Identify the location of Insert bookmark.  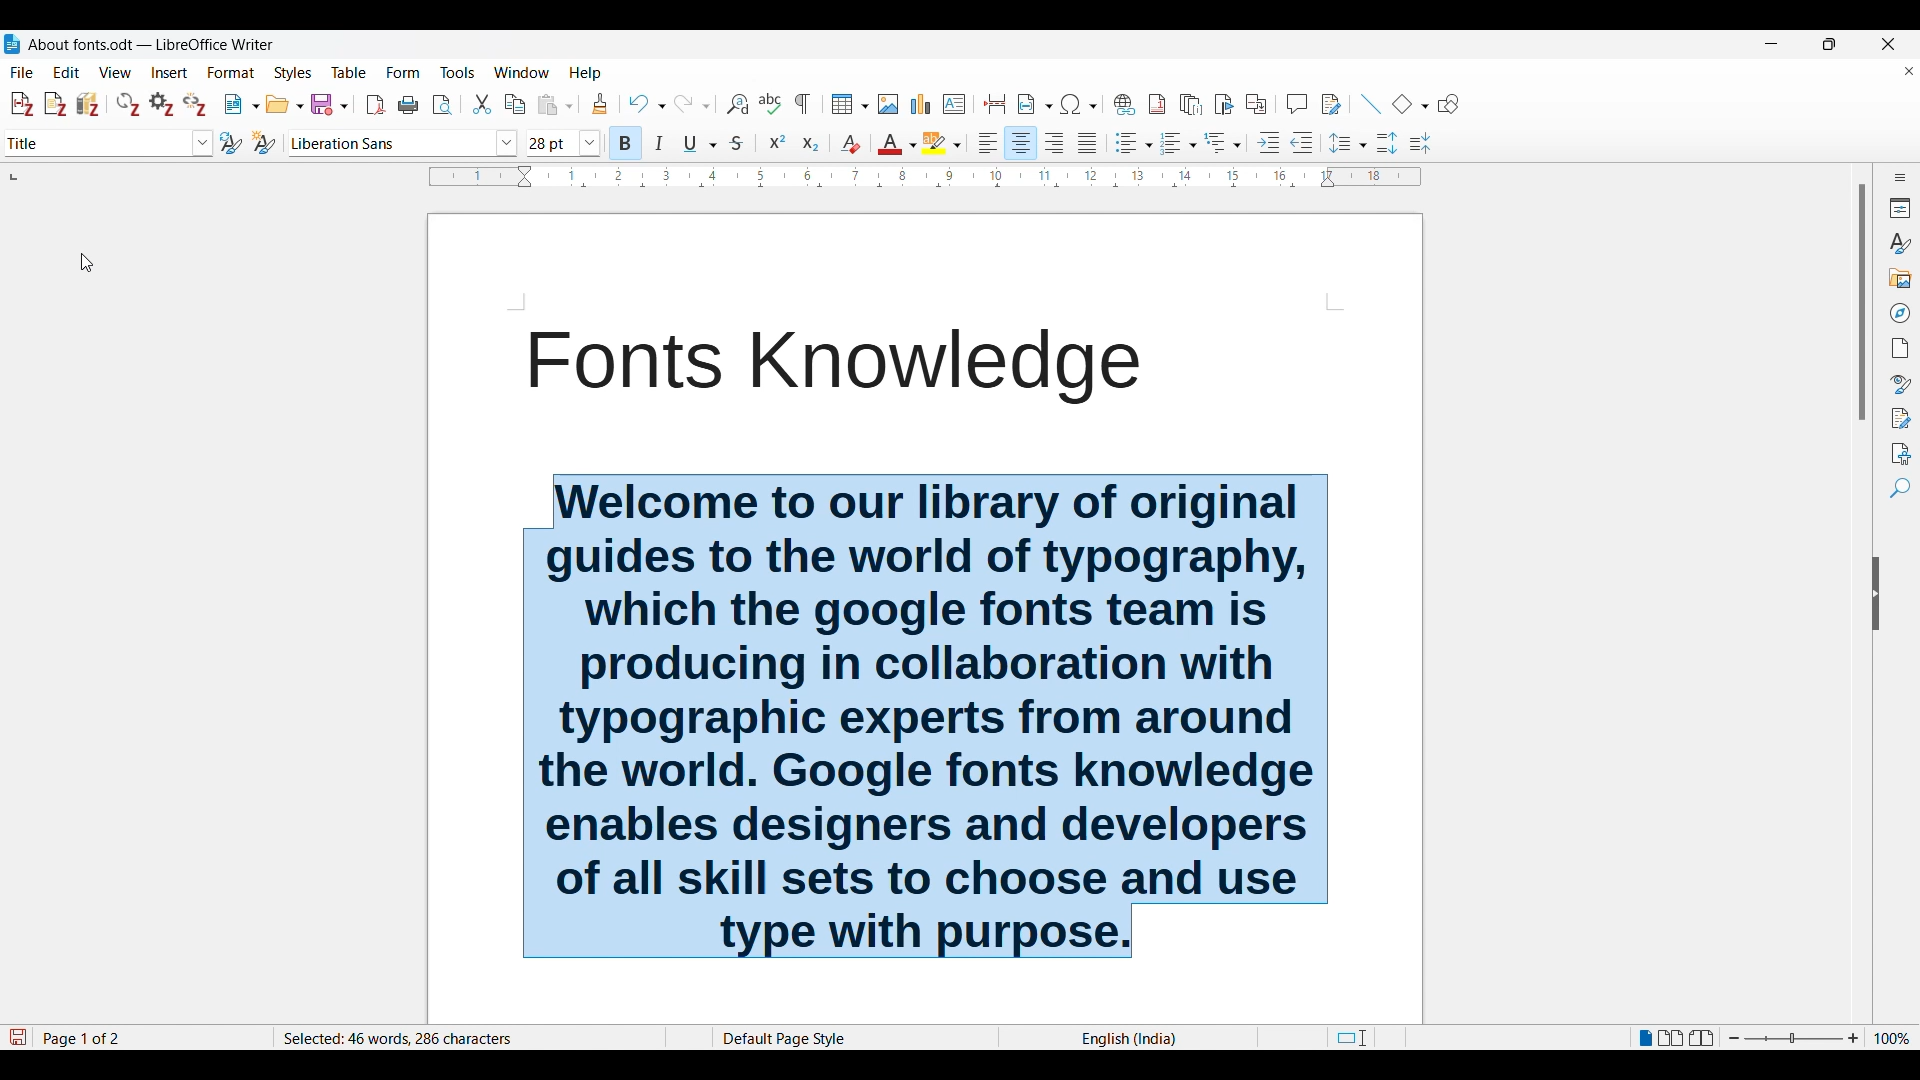
(1225, 105).